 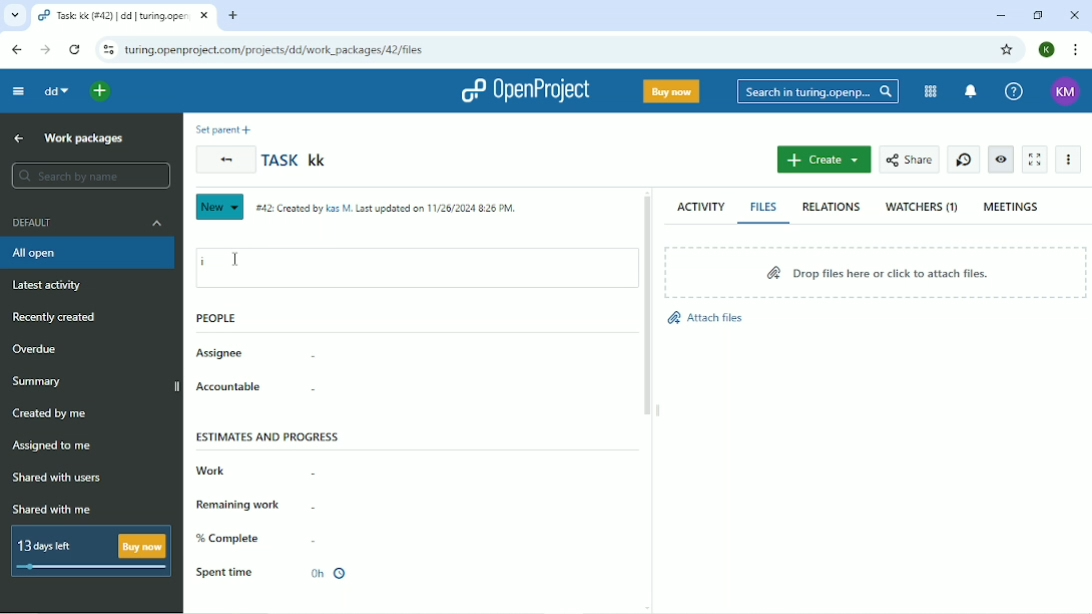 What do you see at coordinates (817, 90) in the screenshot?
I see `Search in turing.openproject.com` at bounding box center [817, 90].